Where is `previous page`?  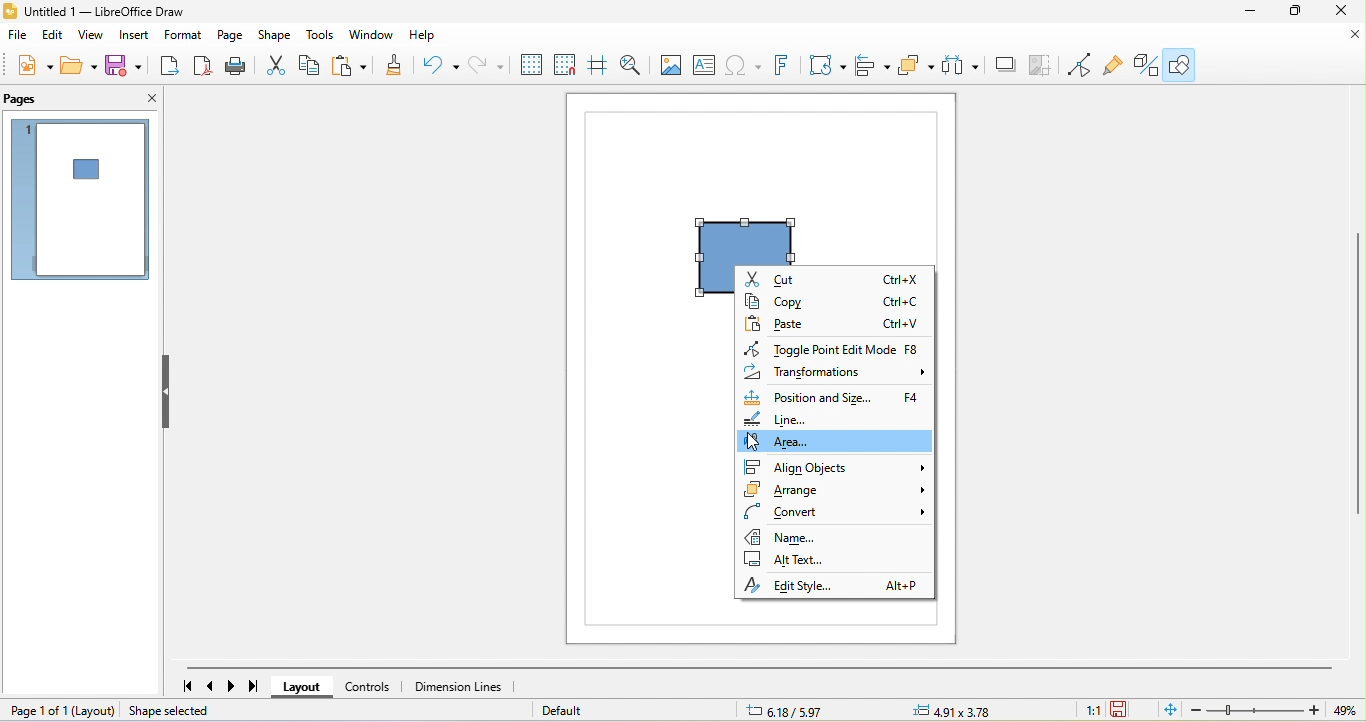
previous page is located at coordinates (210, 685).